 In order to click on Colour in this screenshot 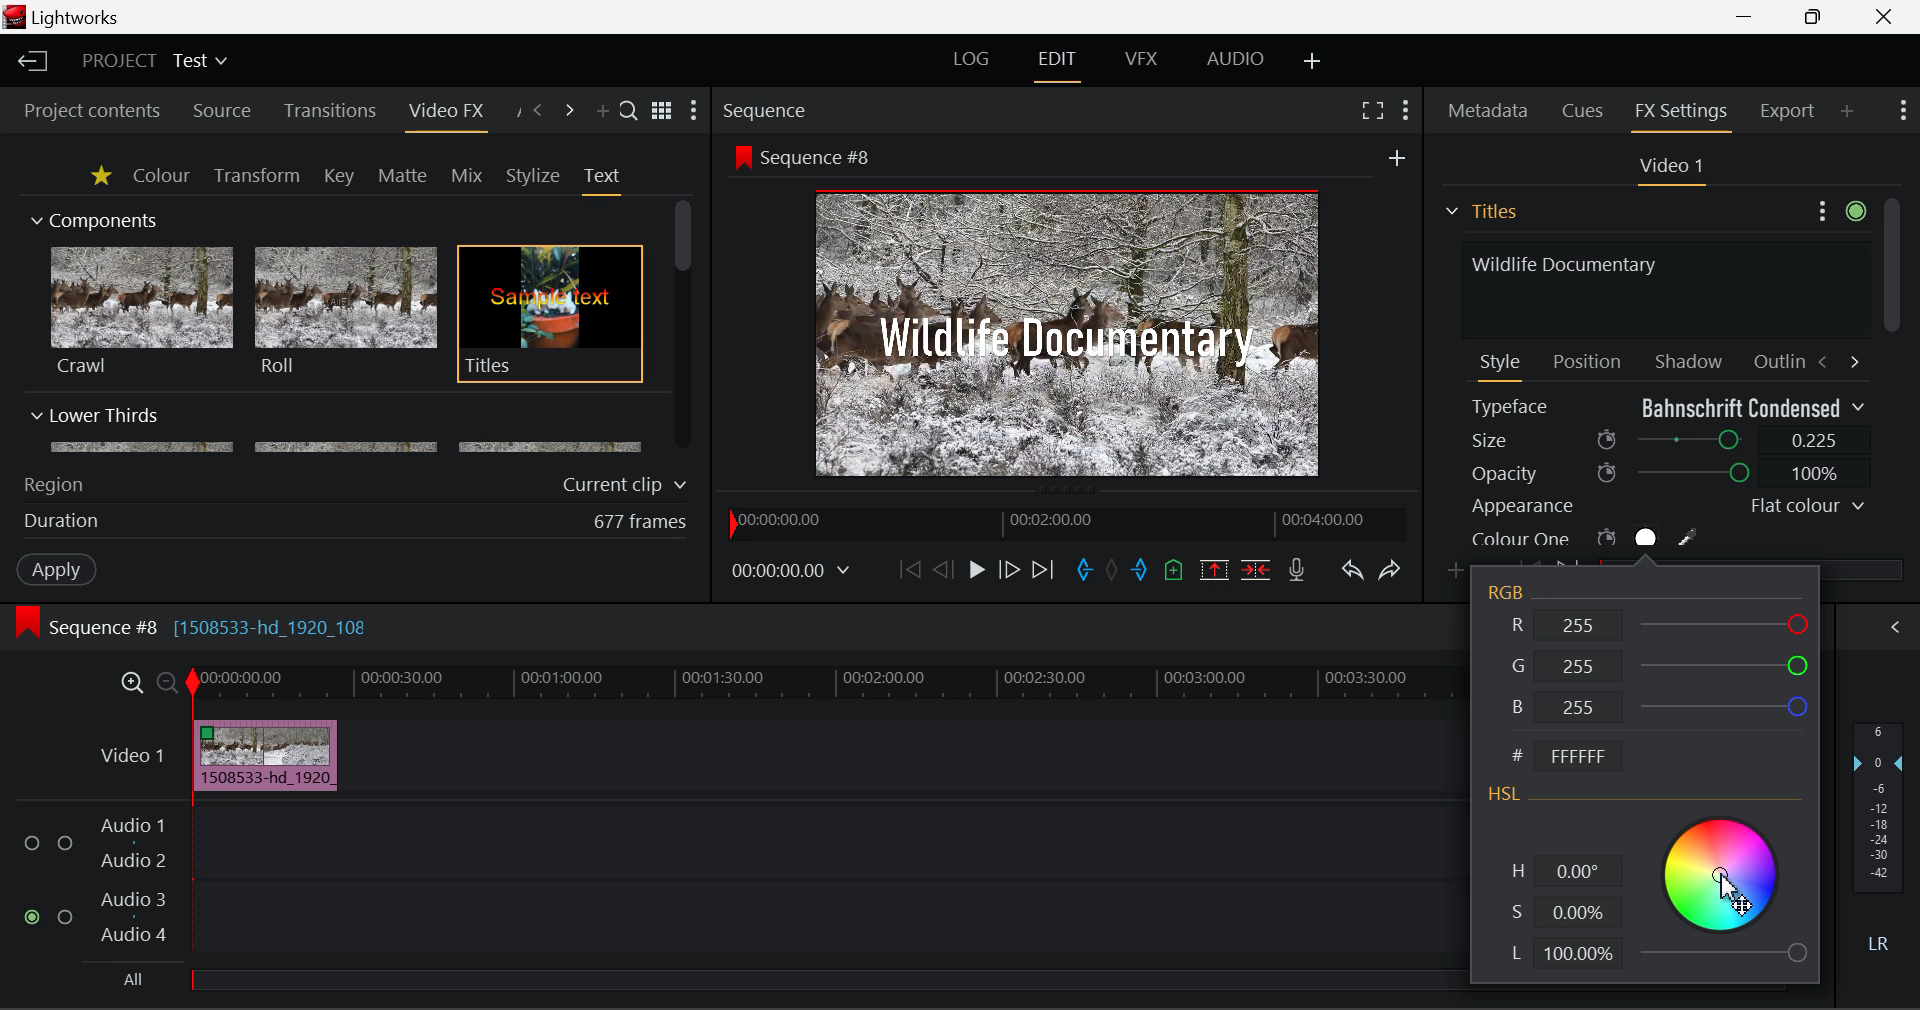, I will do `click(161, 174)`.